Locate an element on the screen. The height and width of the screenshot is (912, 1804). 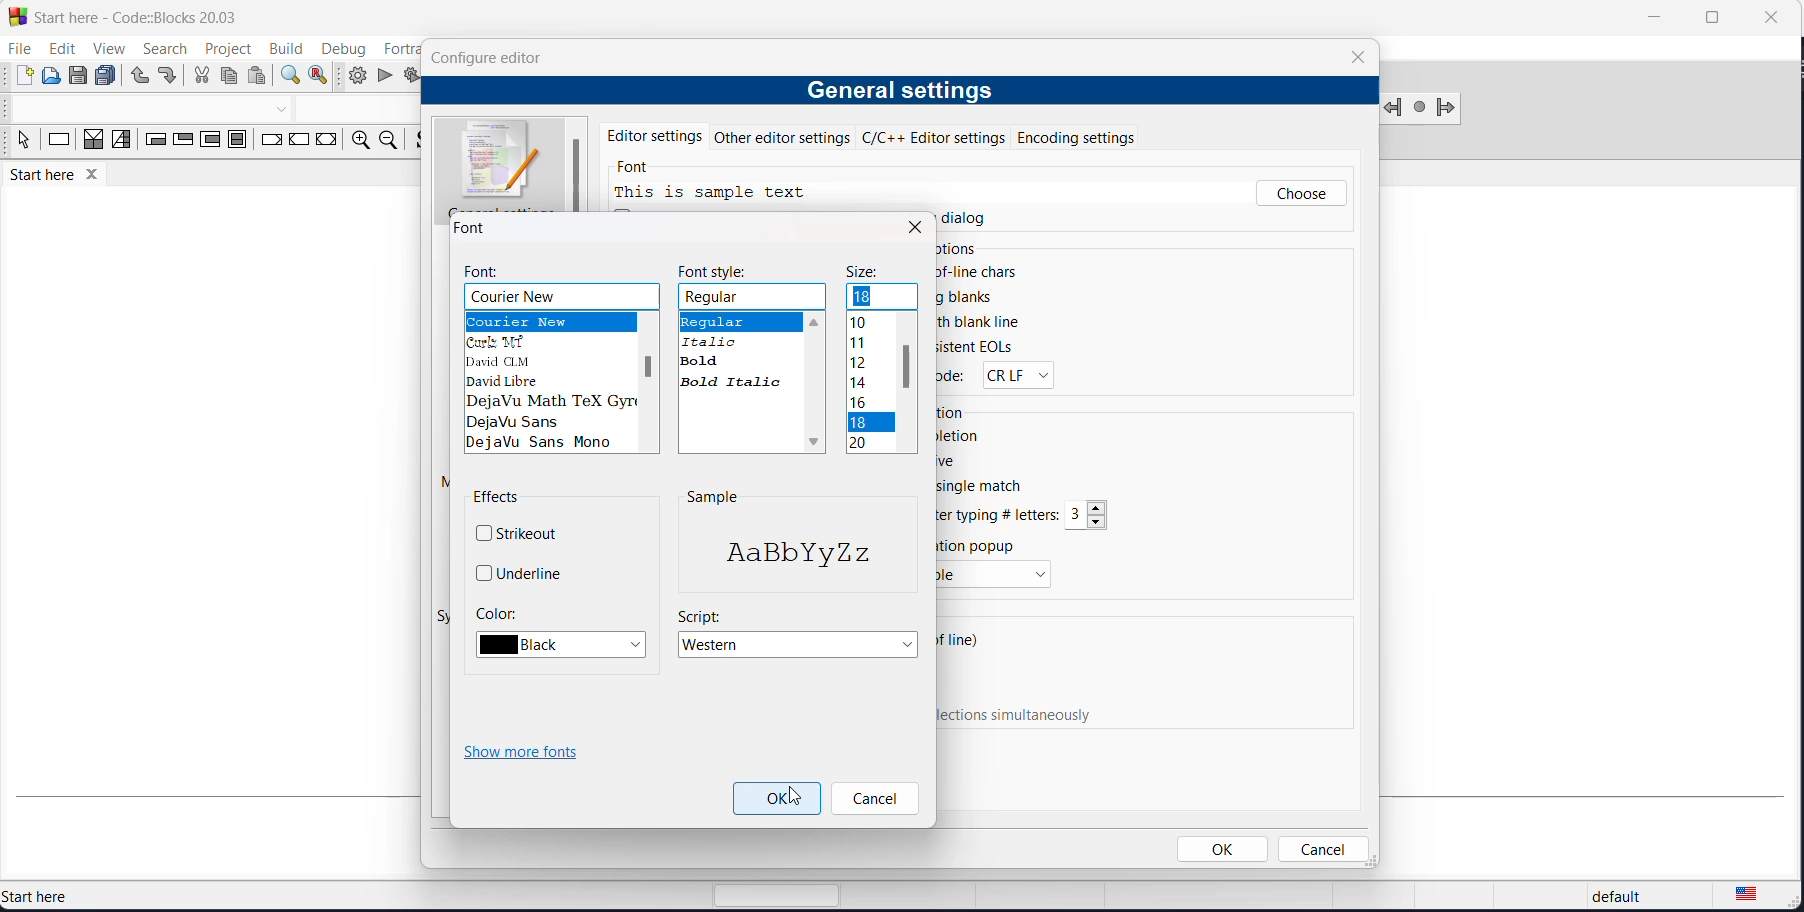
open is located at coordinates (52, 77).